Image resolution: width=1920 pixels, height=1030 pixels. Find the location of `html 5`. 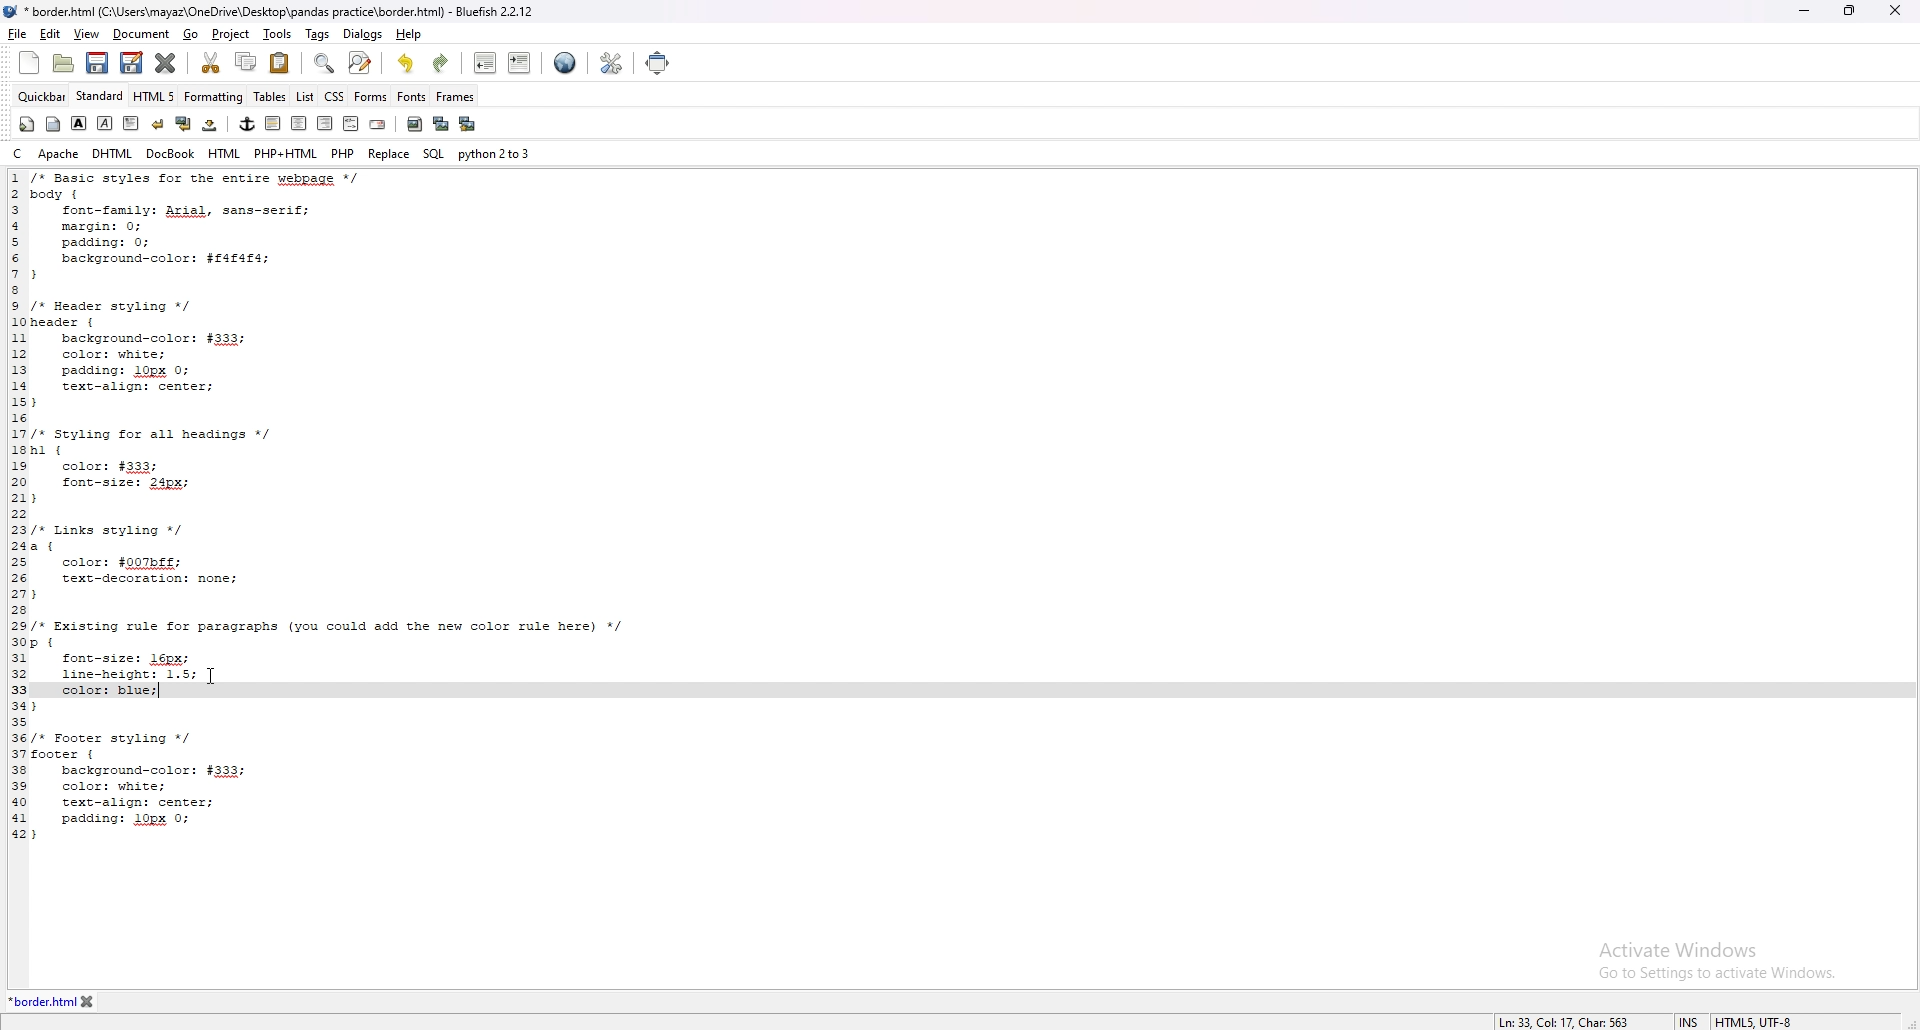

html 5 is located at coordinates (155, 96).